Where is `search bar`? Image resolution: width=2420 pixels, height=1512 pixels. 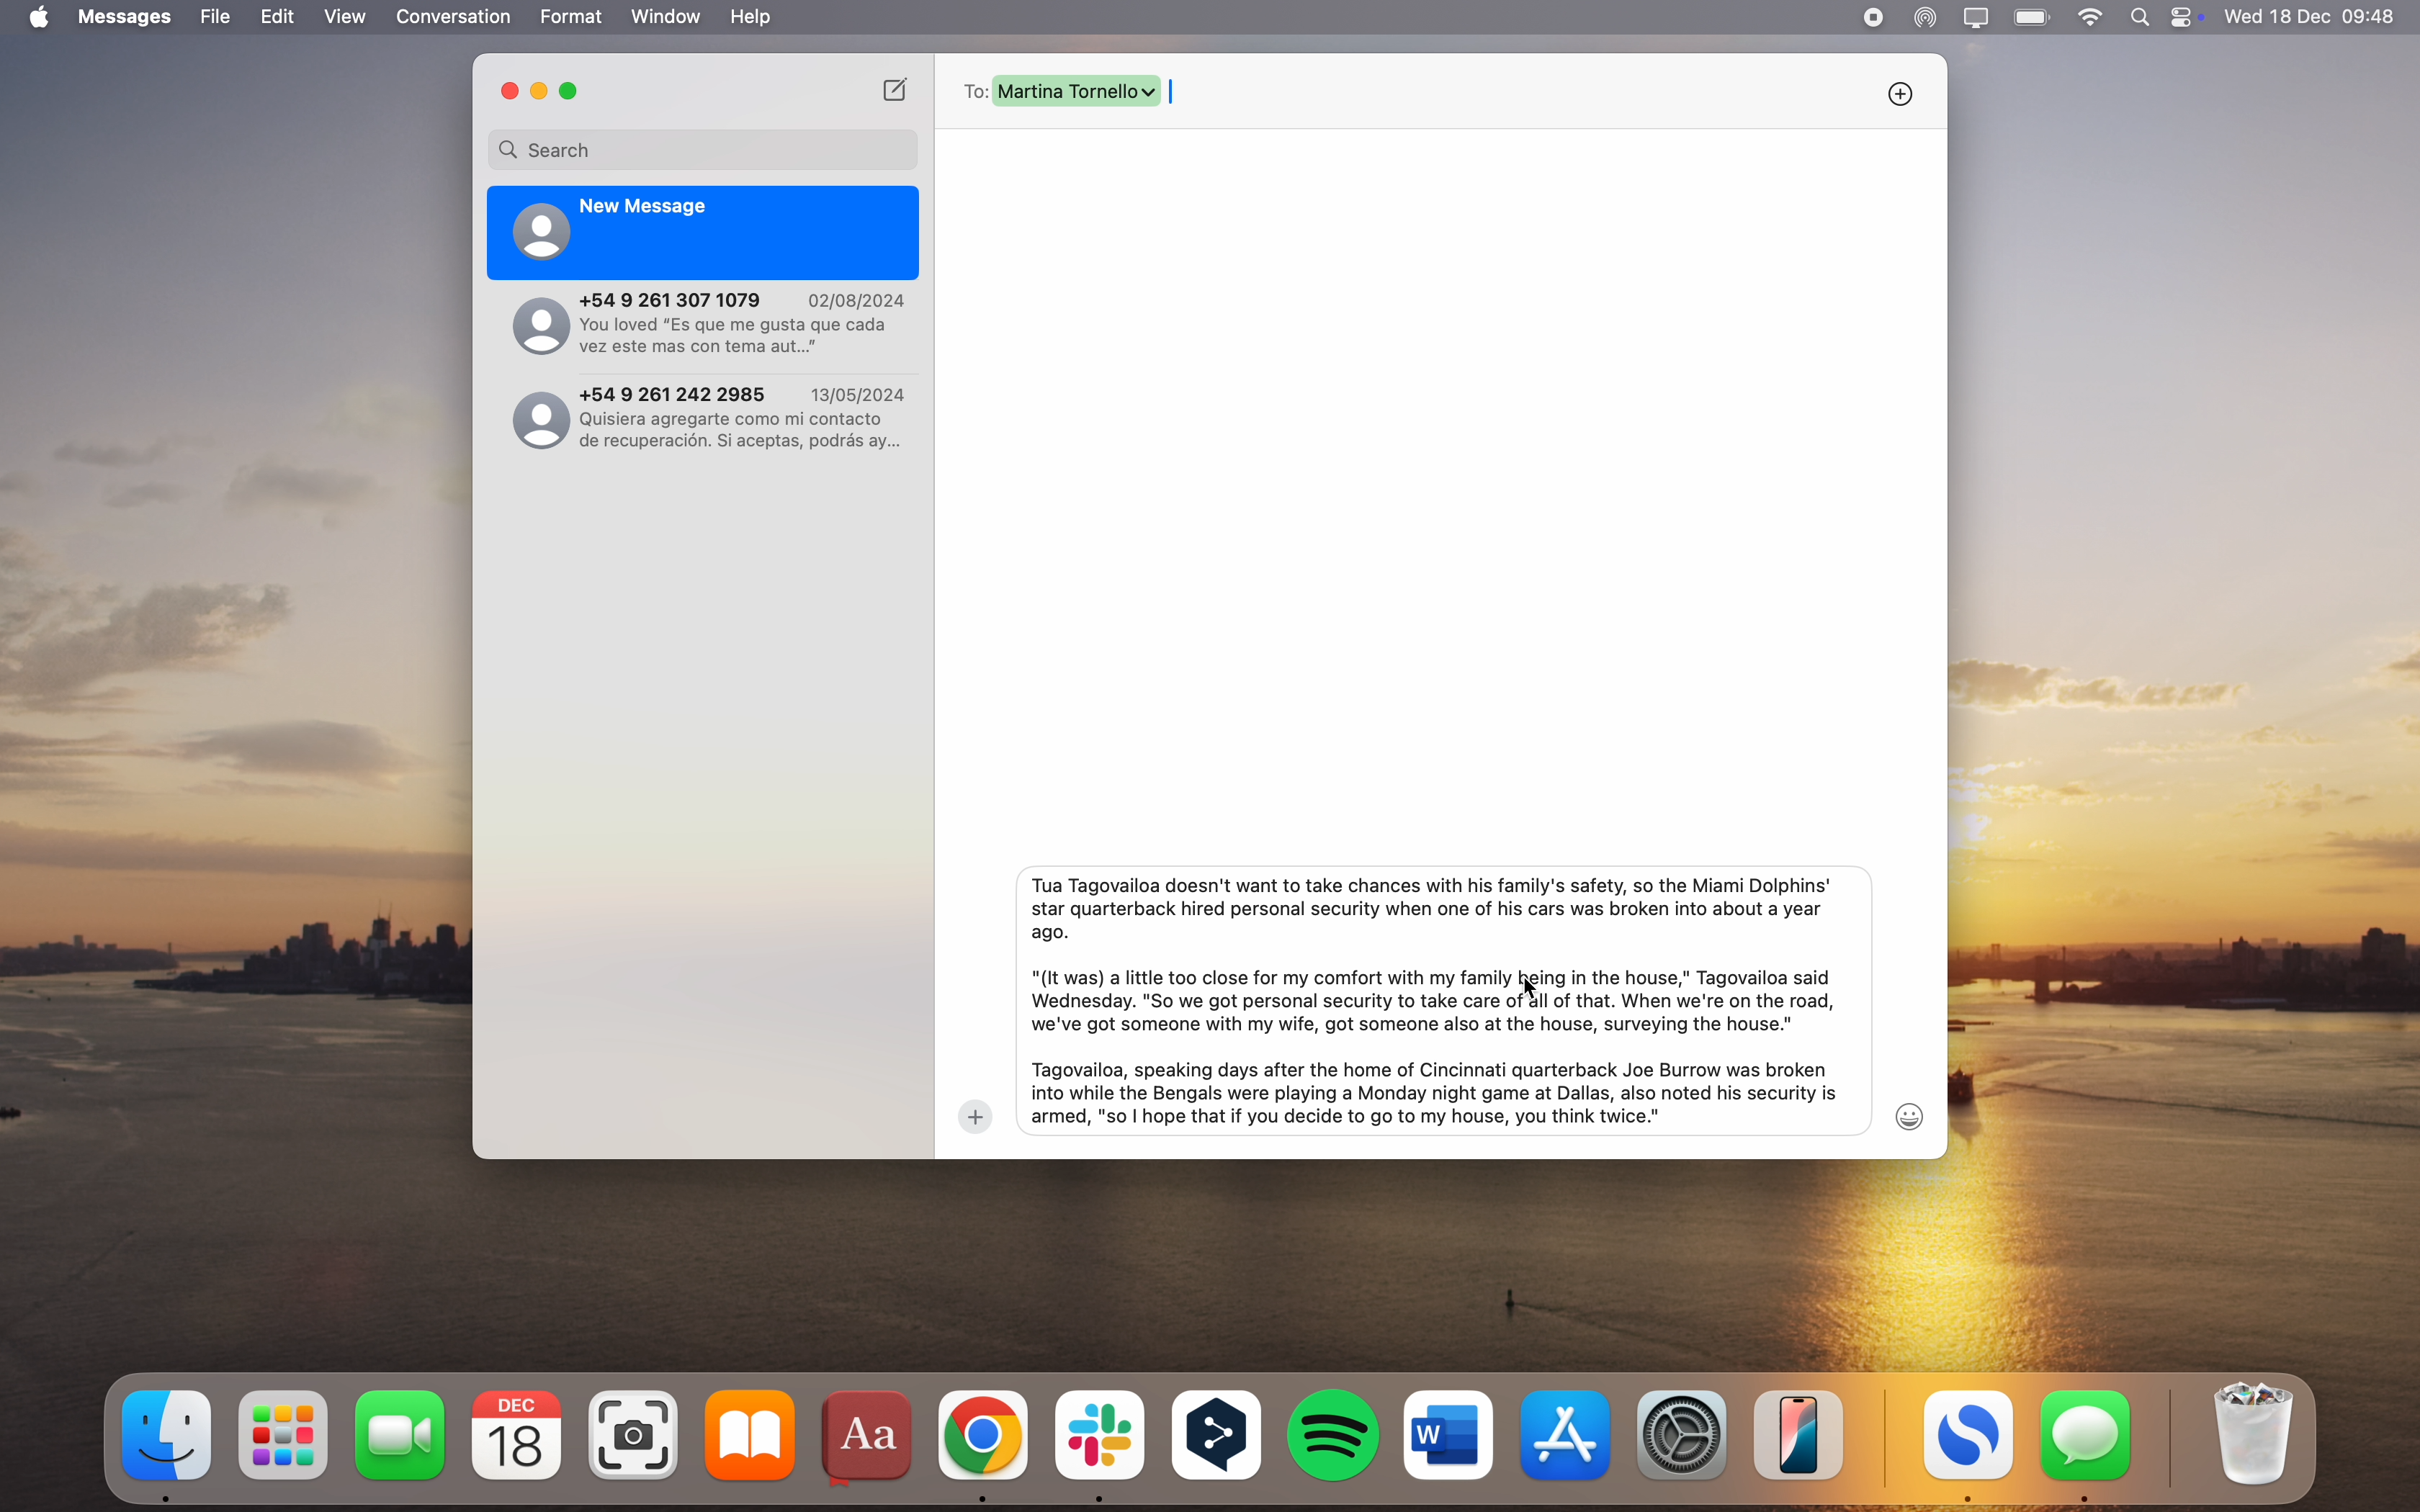 search bar is located at coordinates (703, 149).